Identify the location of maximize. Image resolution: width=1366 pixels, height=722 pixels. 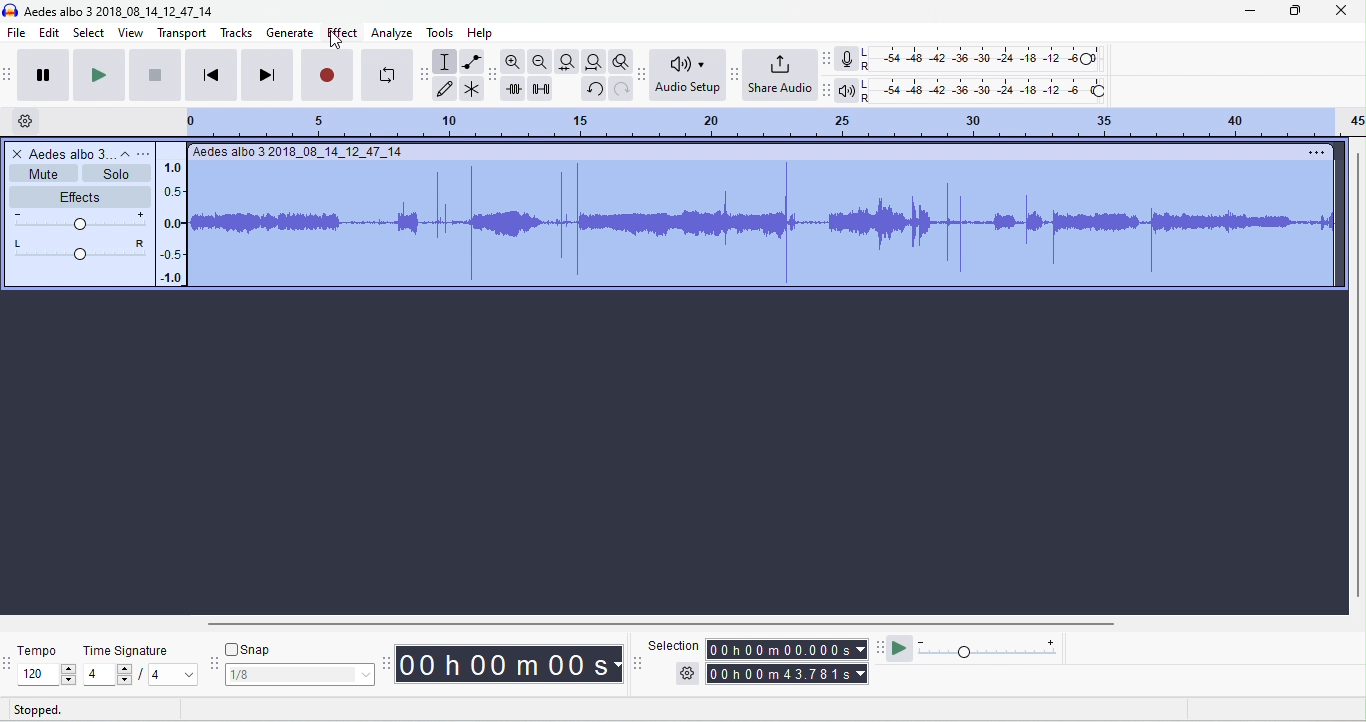
(1294, 10).